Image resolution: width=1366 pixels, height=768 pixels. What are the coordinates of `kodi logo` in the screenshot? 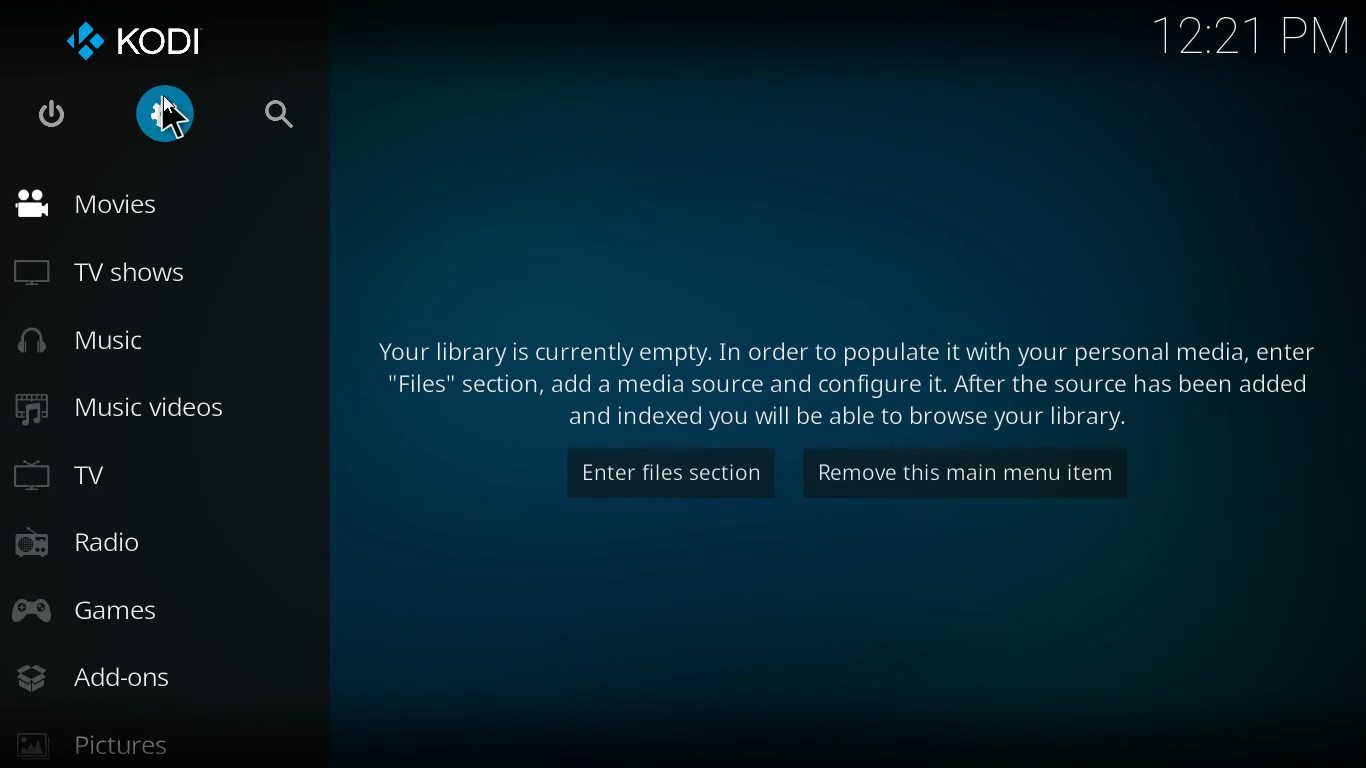 It's located at (146, 42).